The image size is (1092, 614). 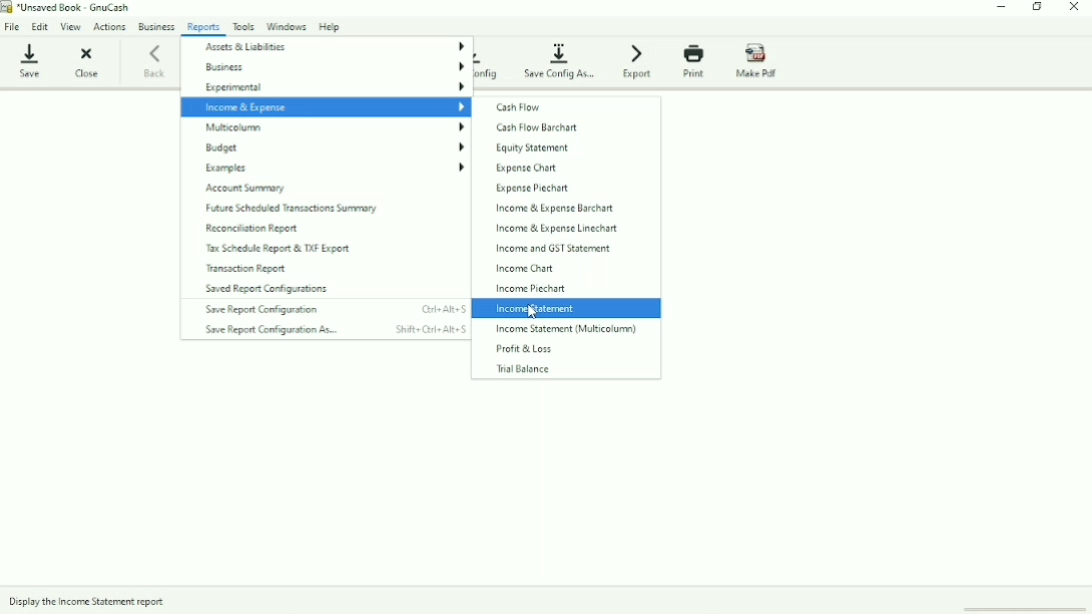 I want to click on Expense Chart, so click(x=525, y=168).